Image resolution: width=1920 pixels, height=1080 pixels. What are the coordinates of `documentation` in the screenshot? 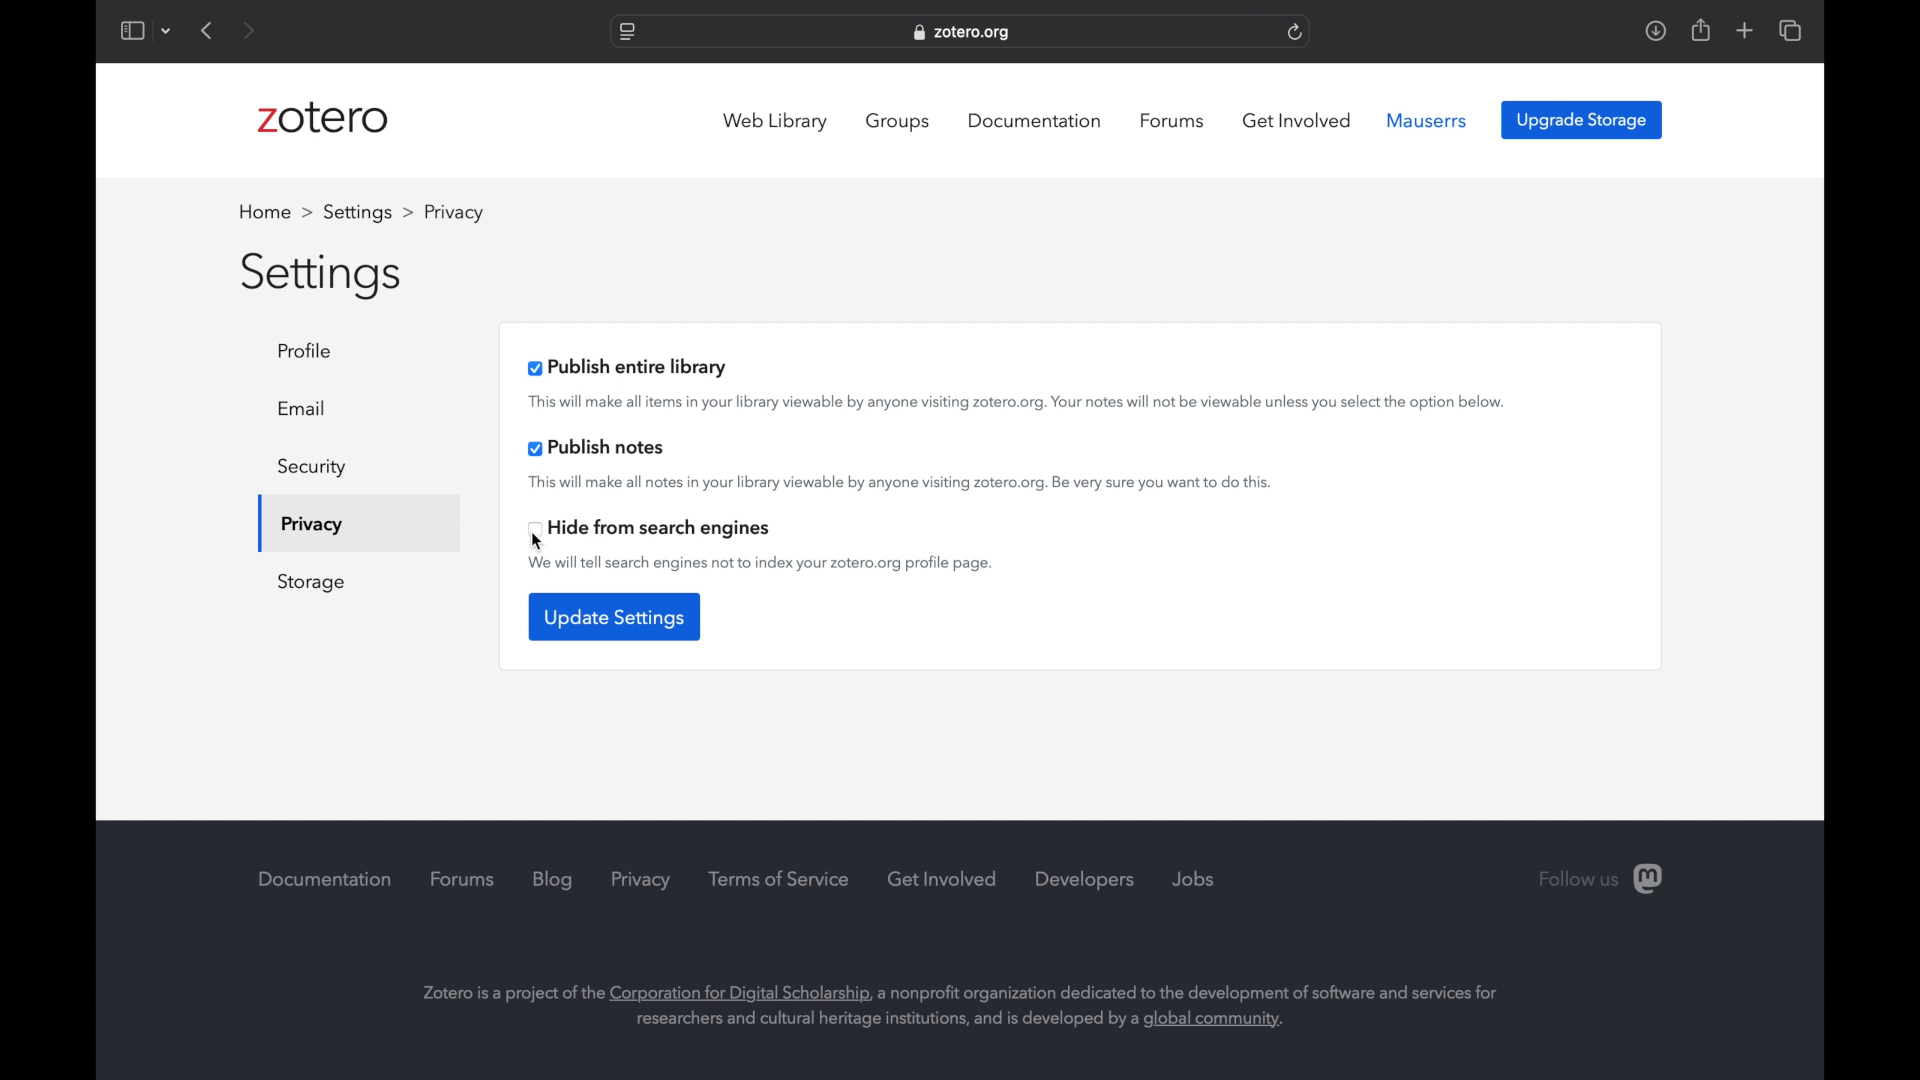 It's located at (1038, 120).